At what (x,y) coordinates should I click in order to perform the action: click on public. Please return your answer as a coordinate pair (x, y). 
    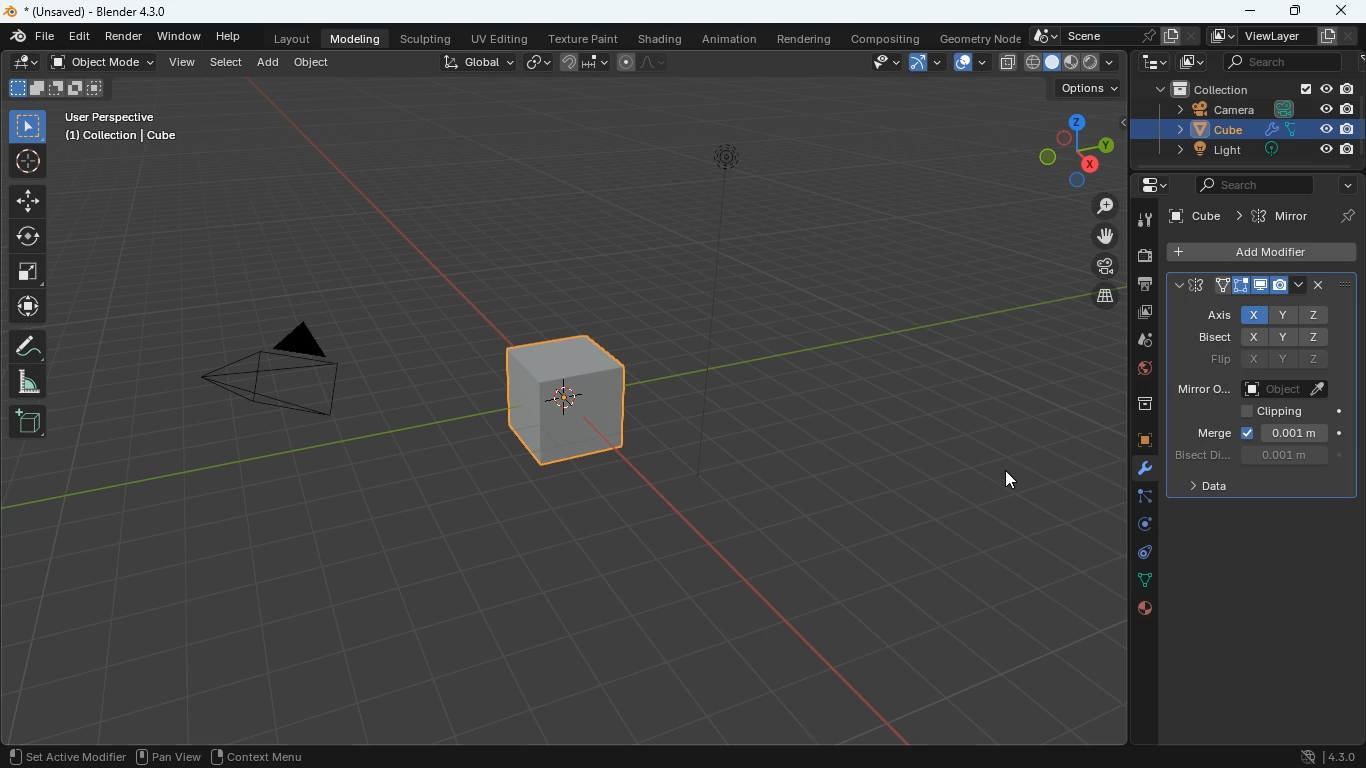
    Looking at the image, I should click on (1136, 371).